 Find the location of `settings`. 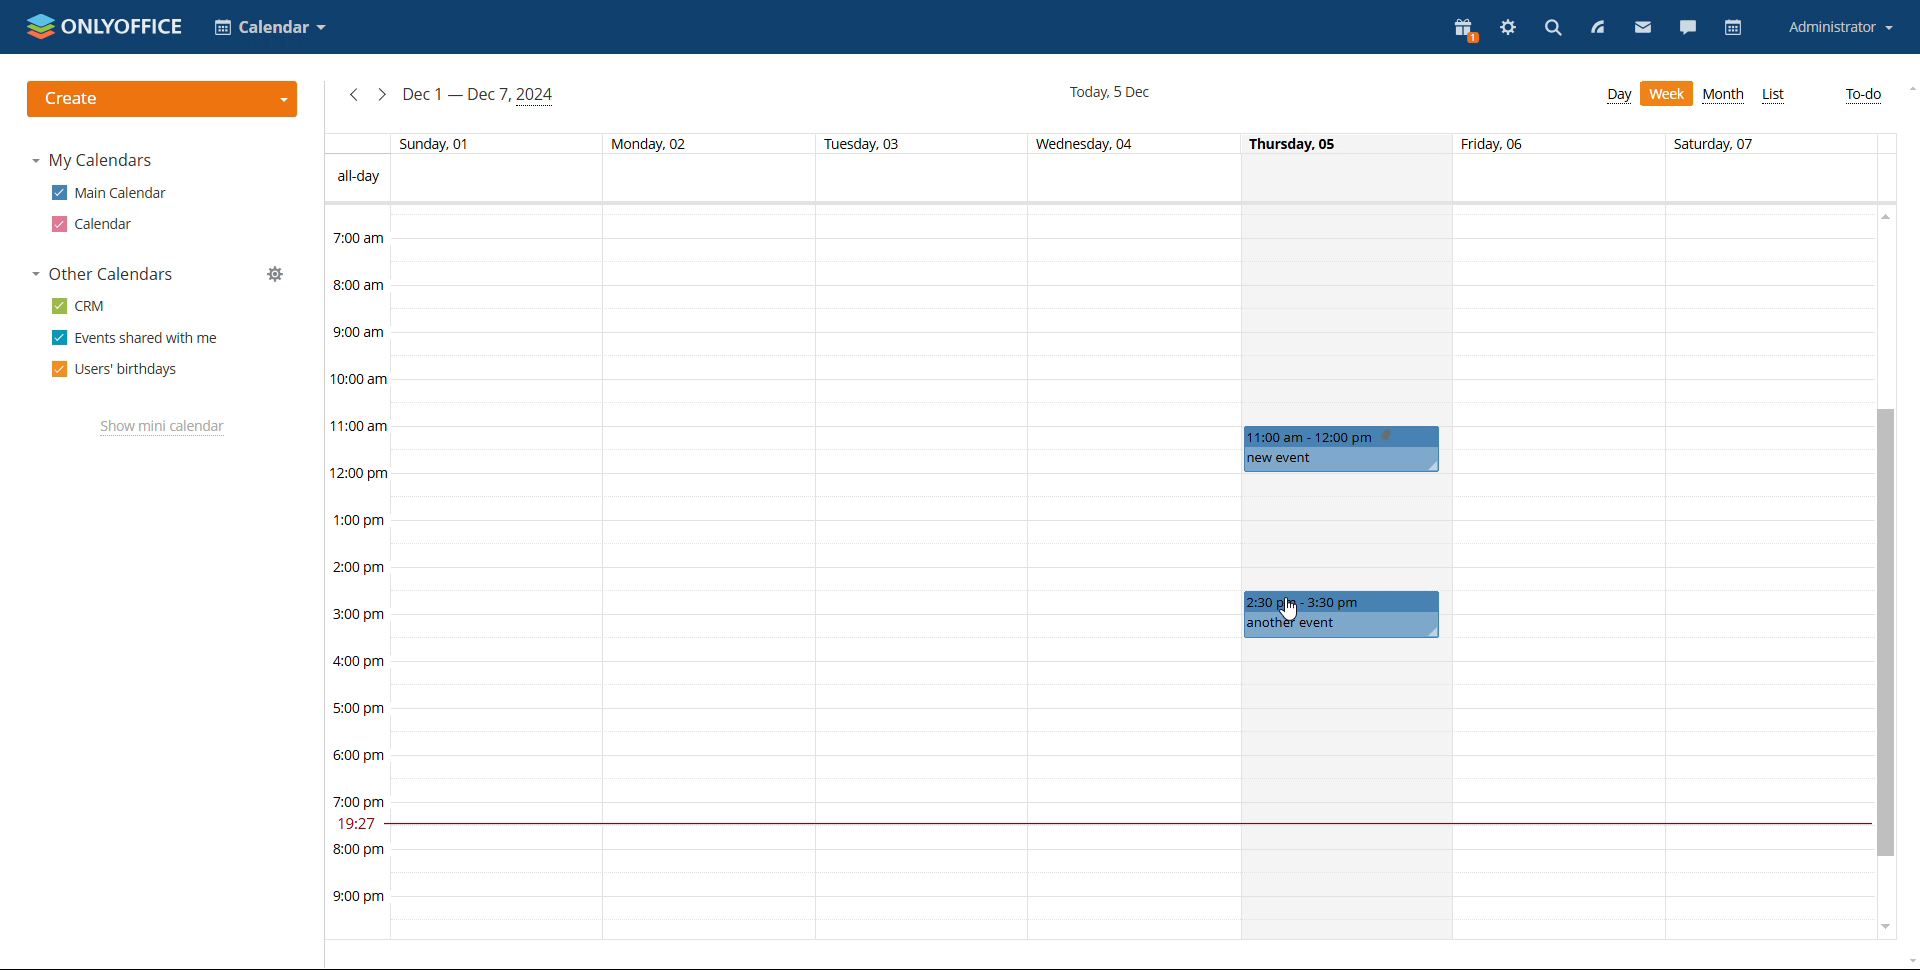

settings is located at coordinates (1510, 29).